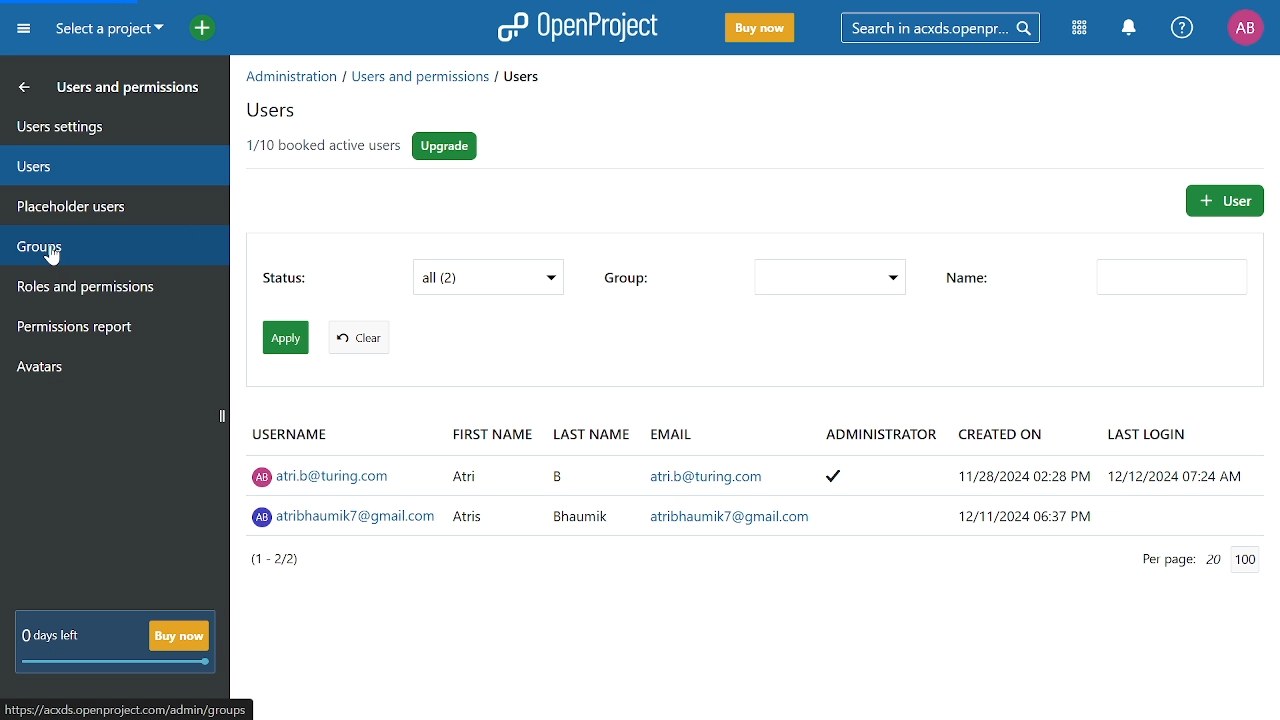 The width and height of the screenshot is (1280, 720). Describe the element at coordinates (322, 147) in the screenshot. I see `1/10 booked active users` at that location.